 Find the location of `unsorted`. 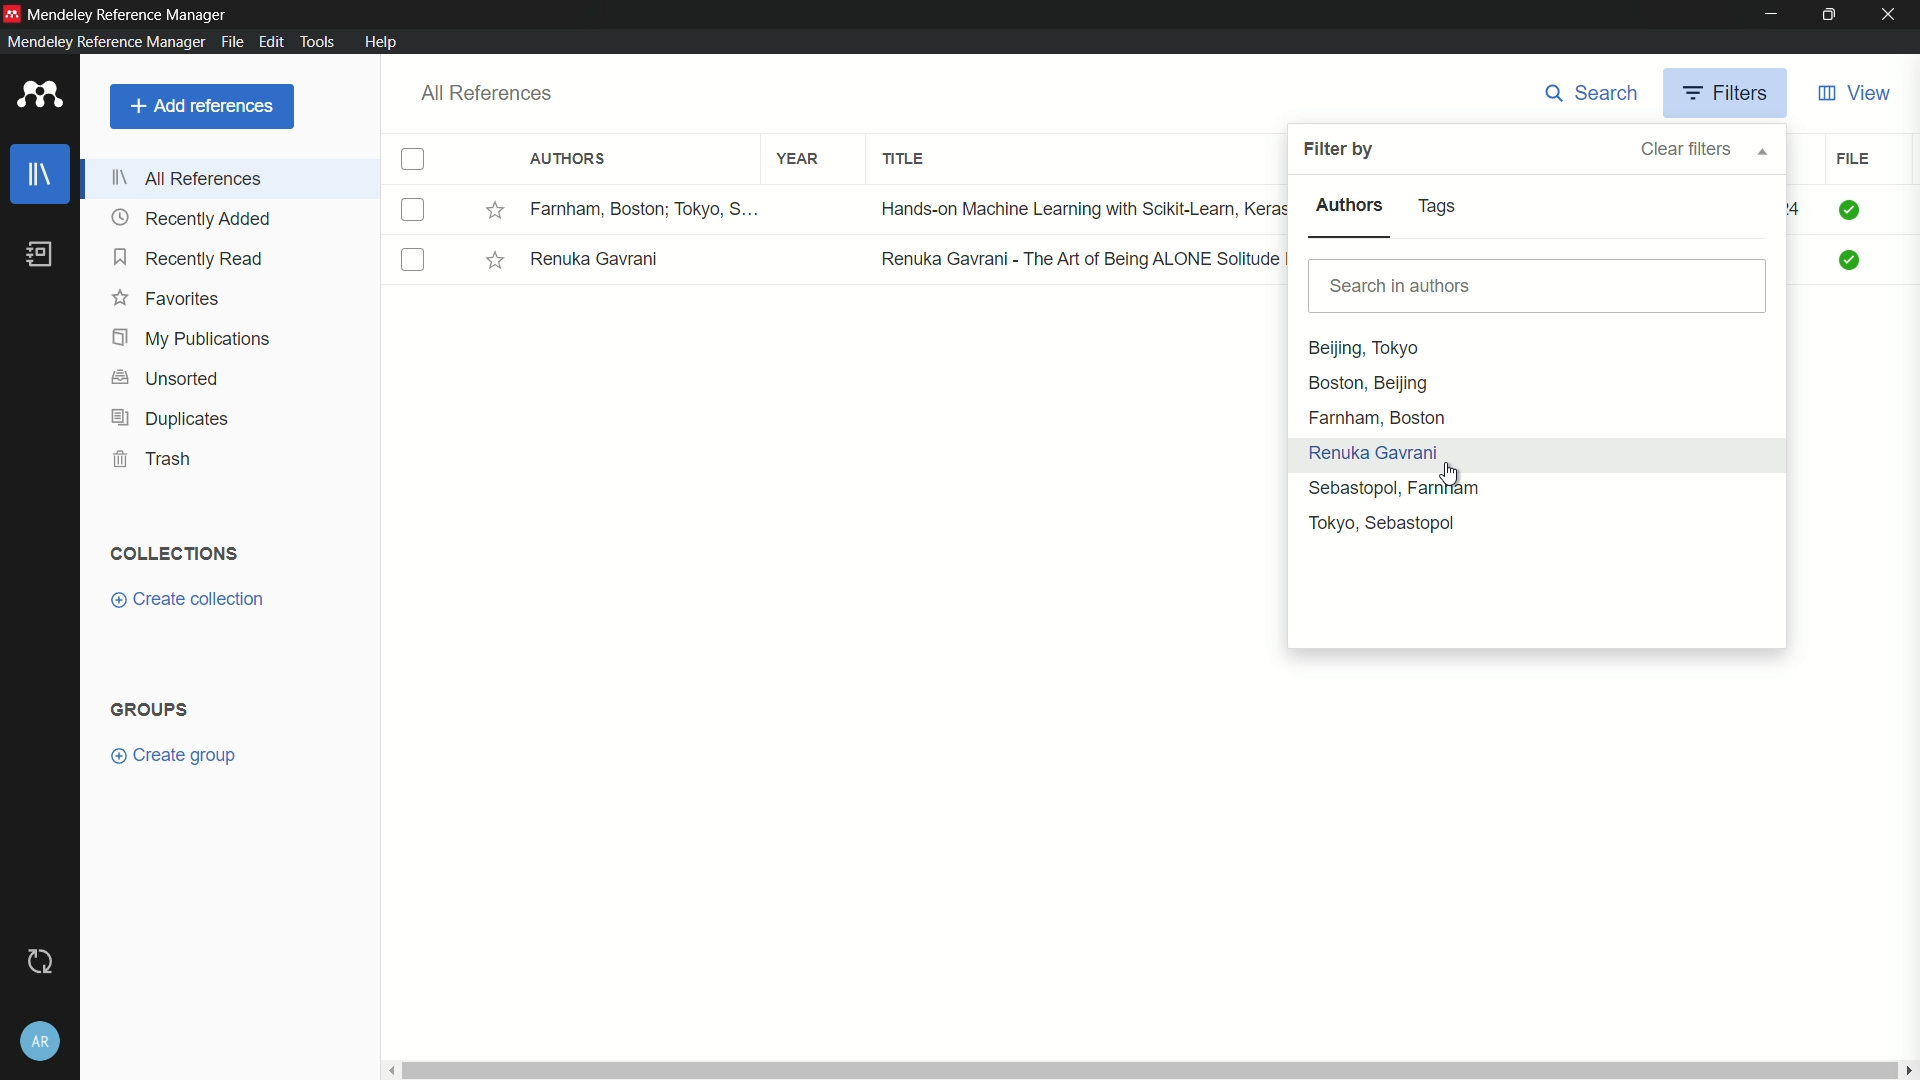

unsorted is located at coordinates (164, 378).